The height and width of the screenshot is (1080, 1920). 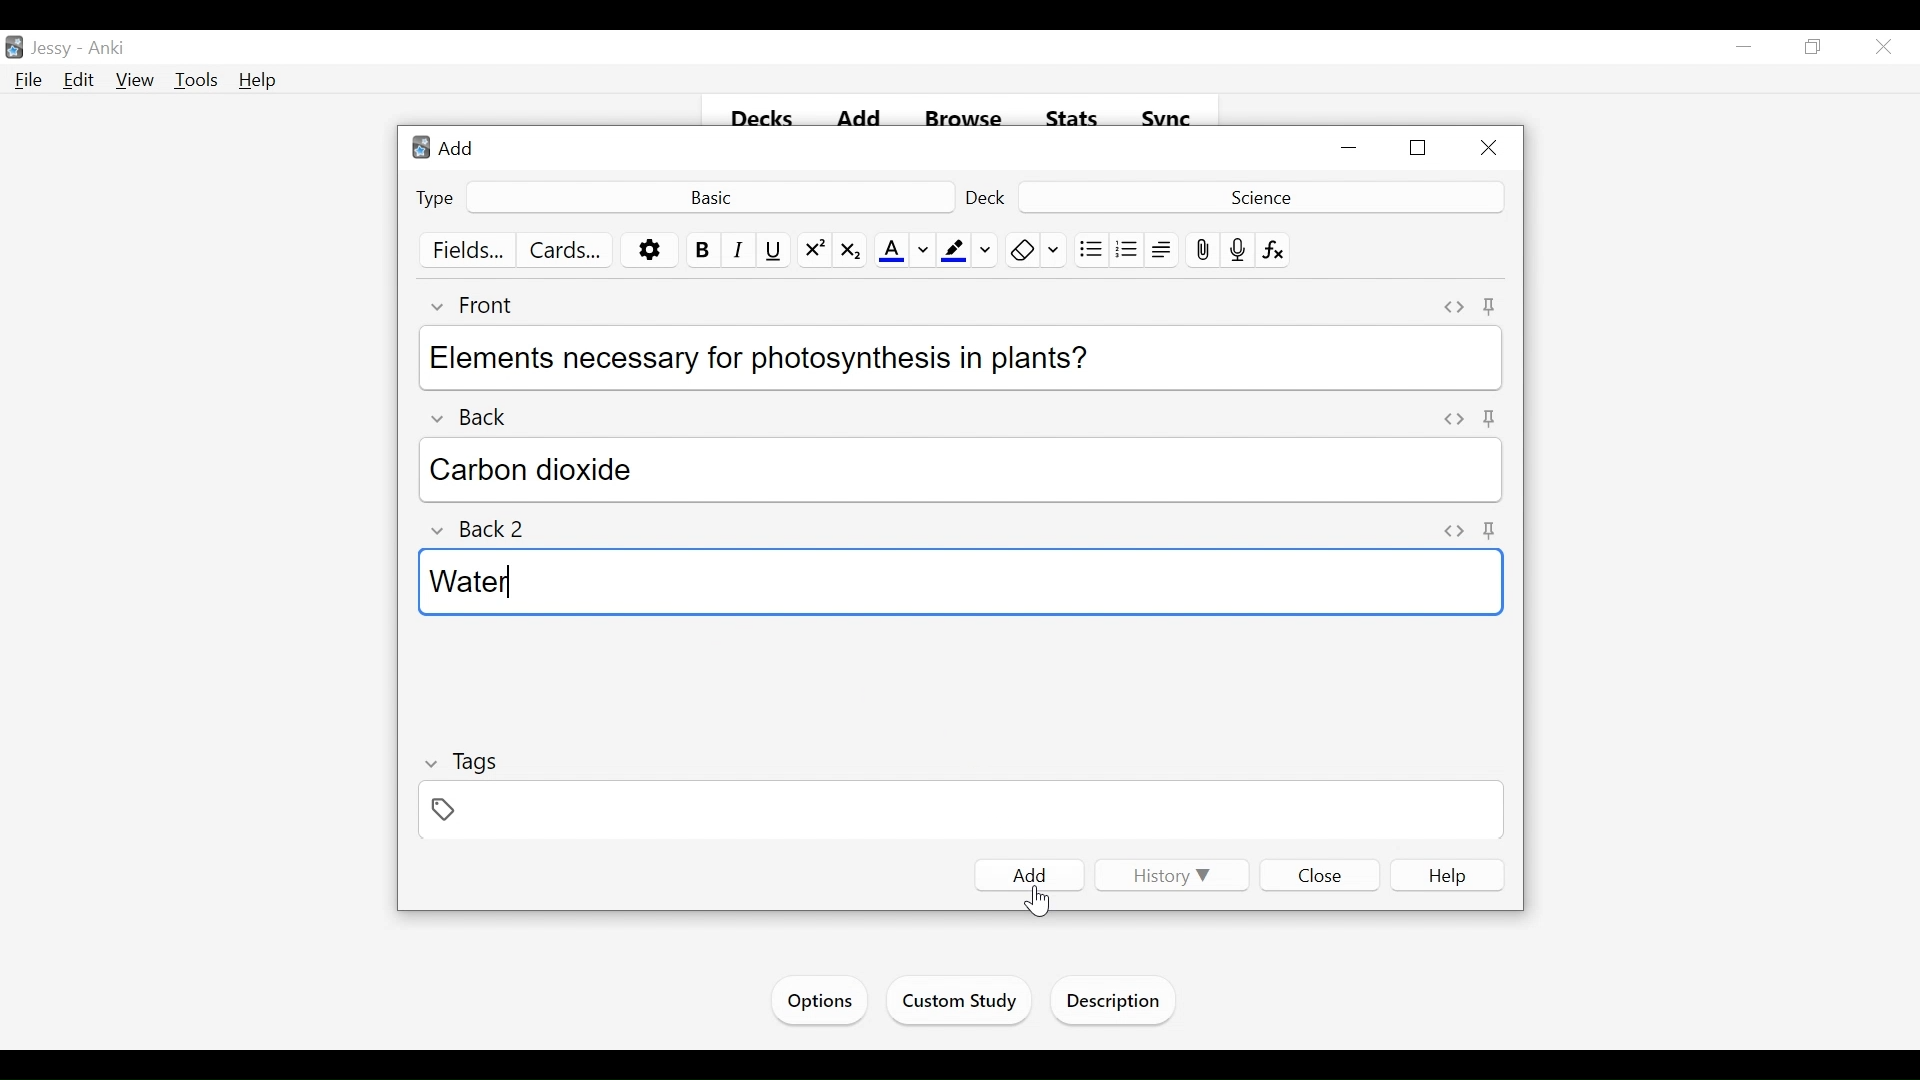 I want to click on Equation, so click(x=1274, y=250).